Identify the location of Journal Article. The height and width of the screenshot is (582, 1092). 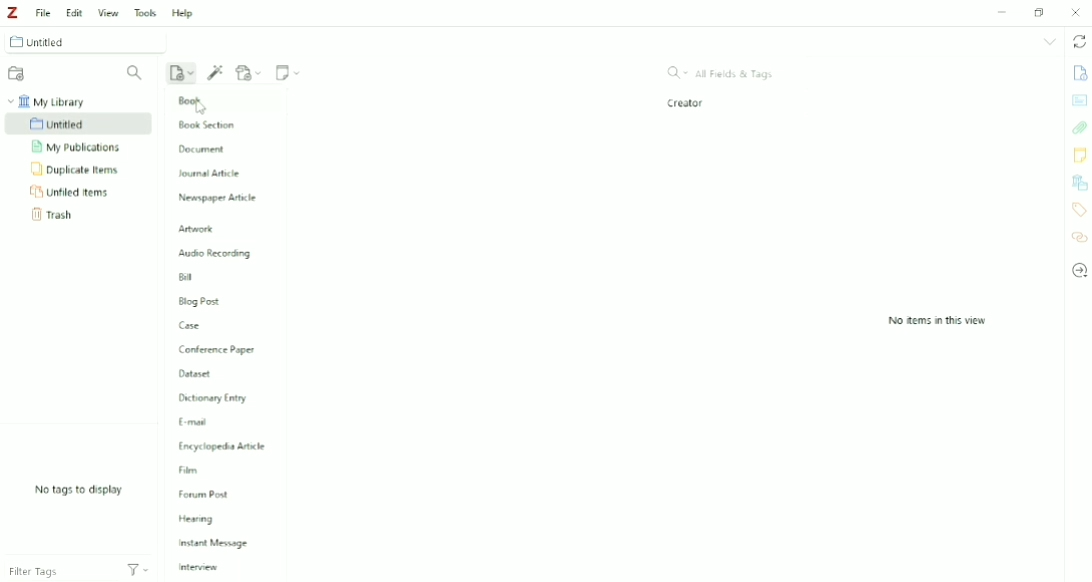
(212, 174).